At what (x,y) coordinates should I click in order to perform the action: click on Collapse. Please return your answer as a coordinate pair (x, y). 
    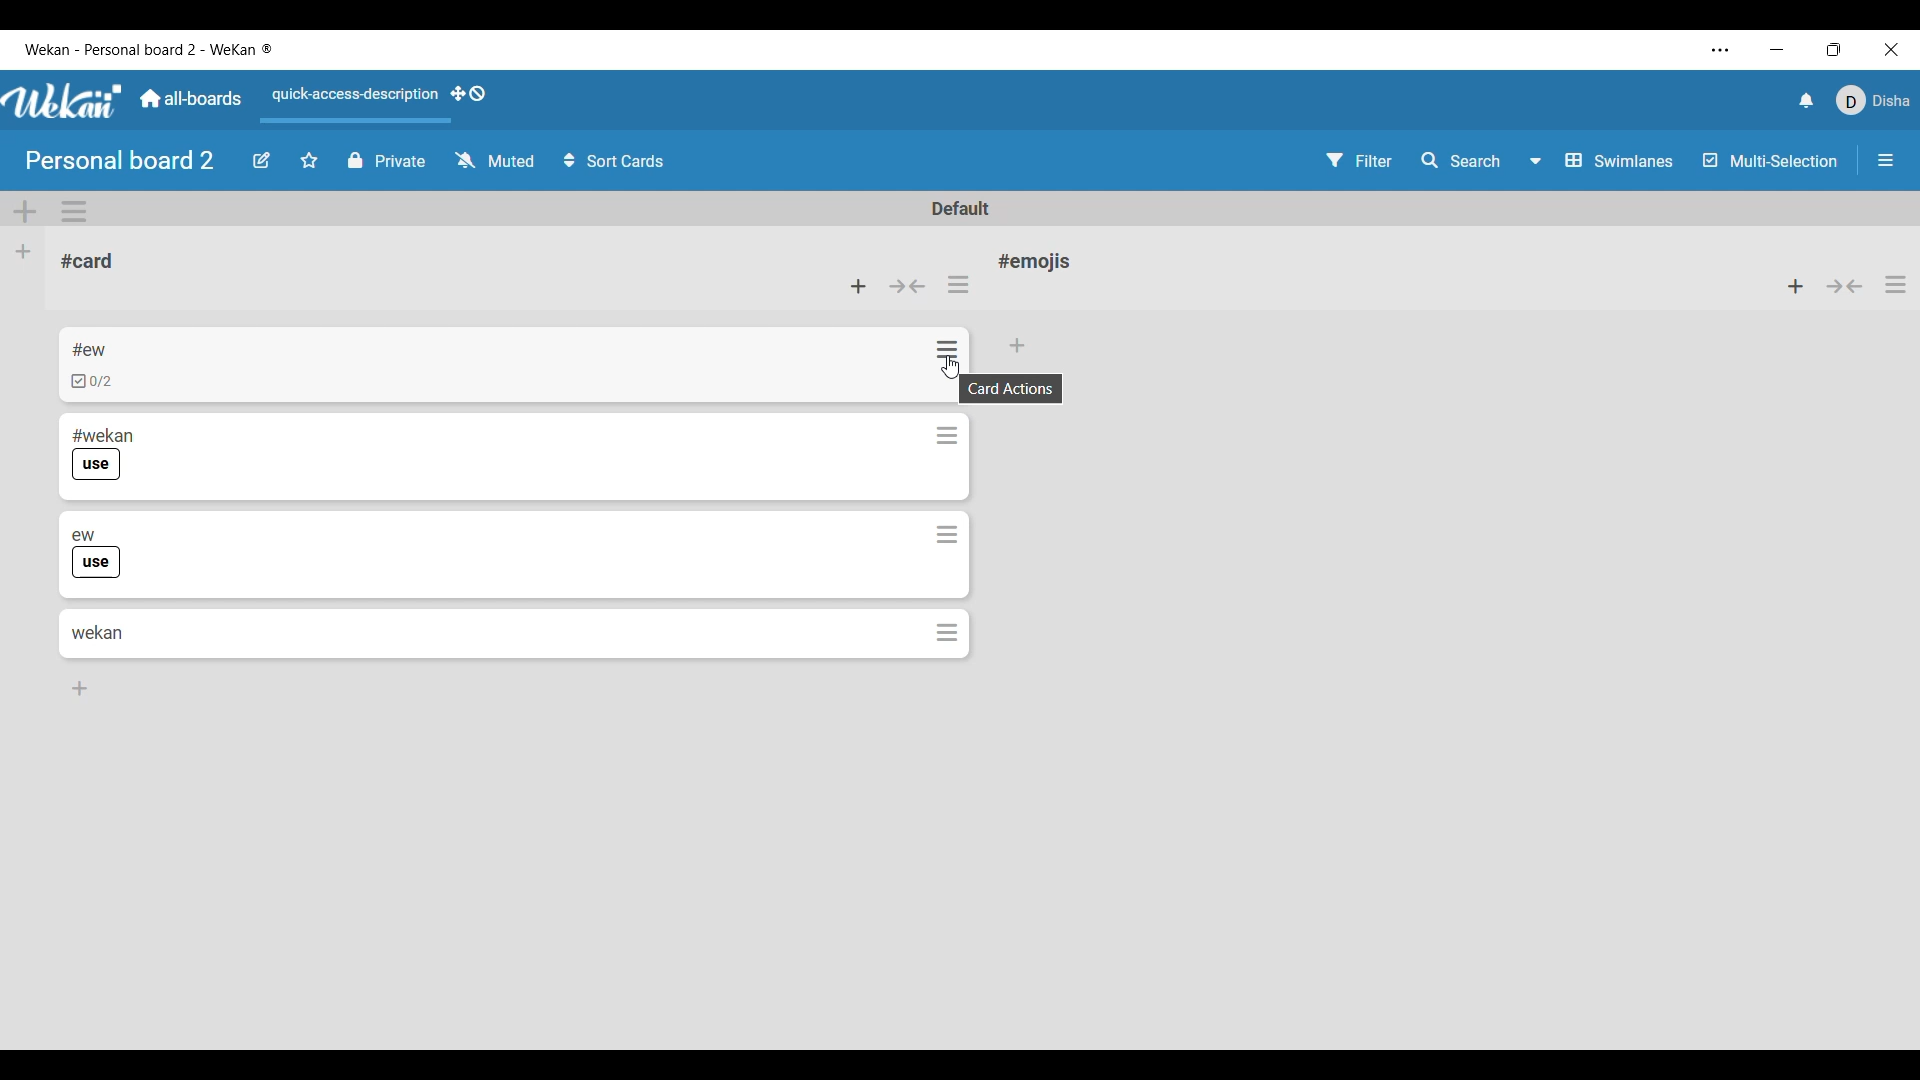
    Looking at the image, I should click on (906, 287).